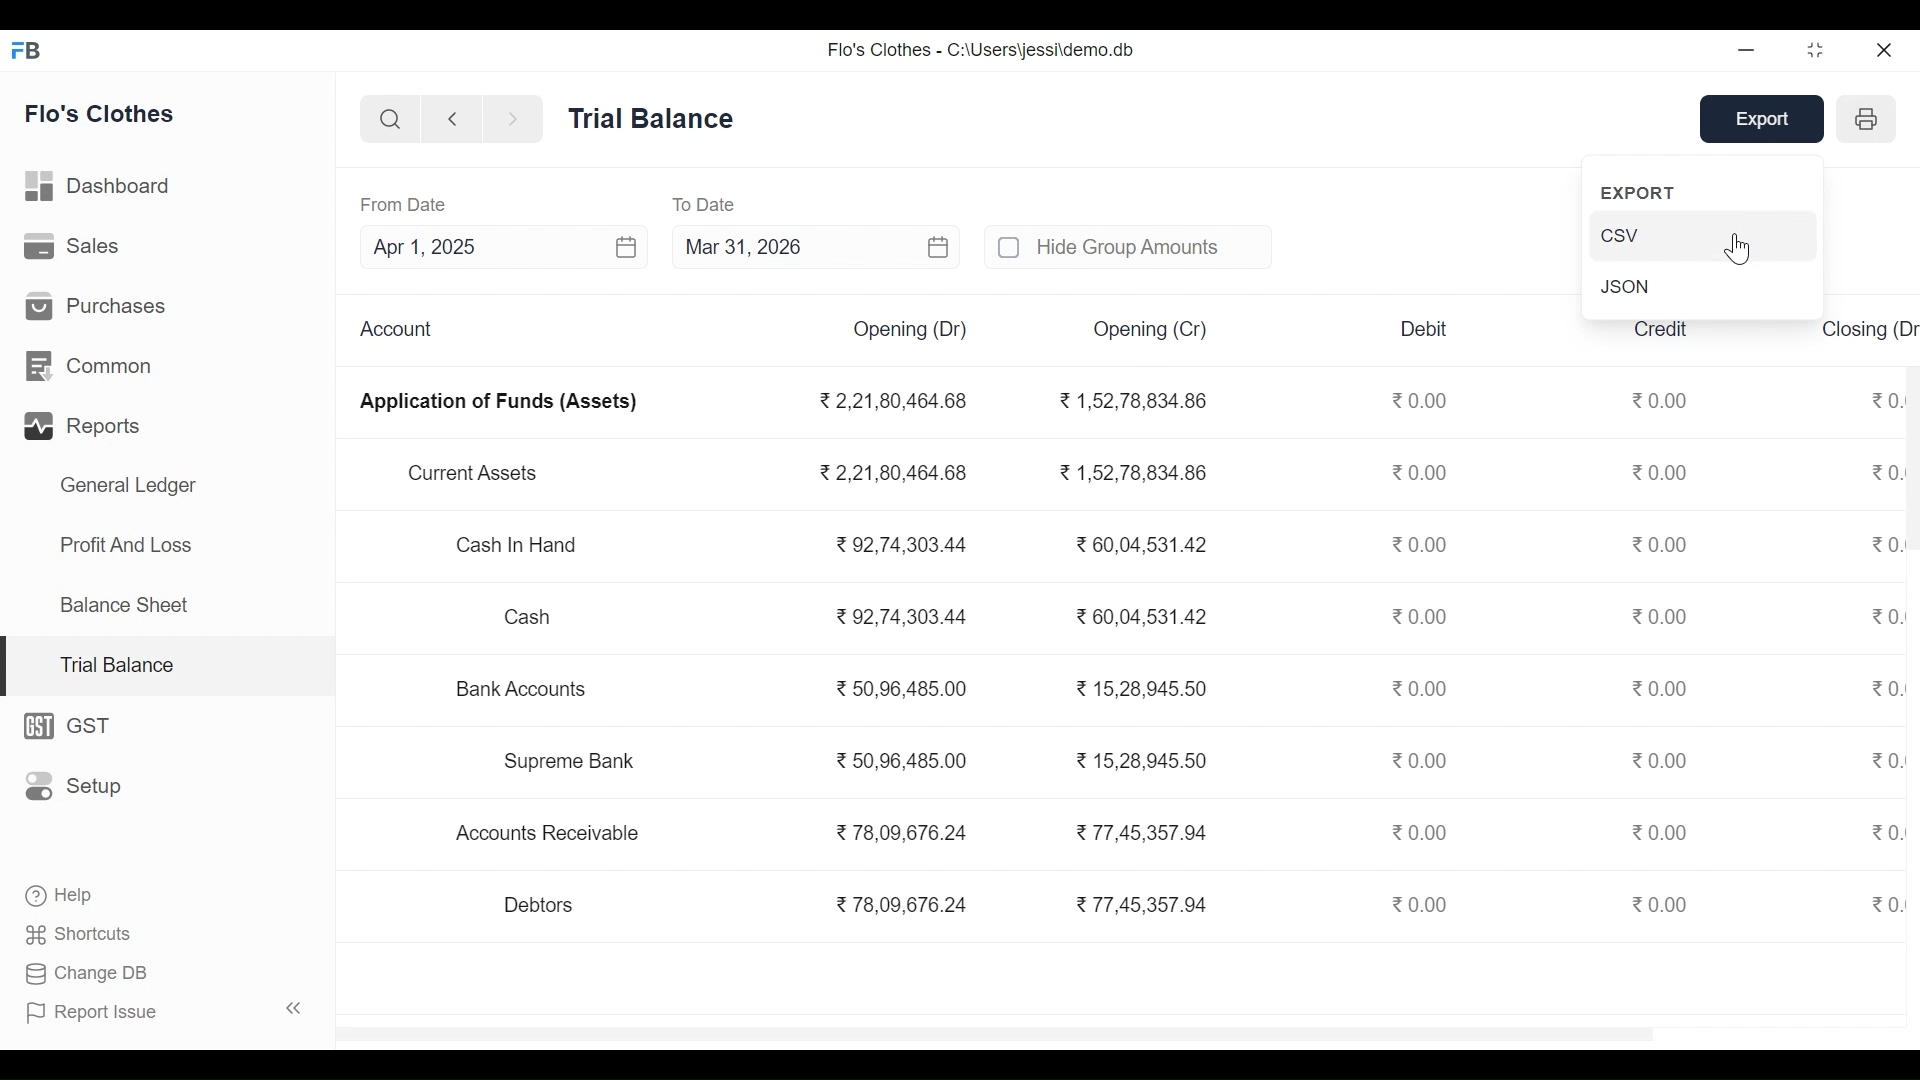 The height and width of the screenshot is (1080, 1920). I want to click on Mar 31, 2026, so click(818, 247).